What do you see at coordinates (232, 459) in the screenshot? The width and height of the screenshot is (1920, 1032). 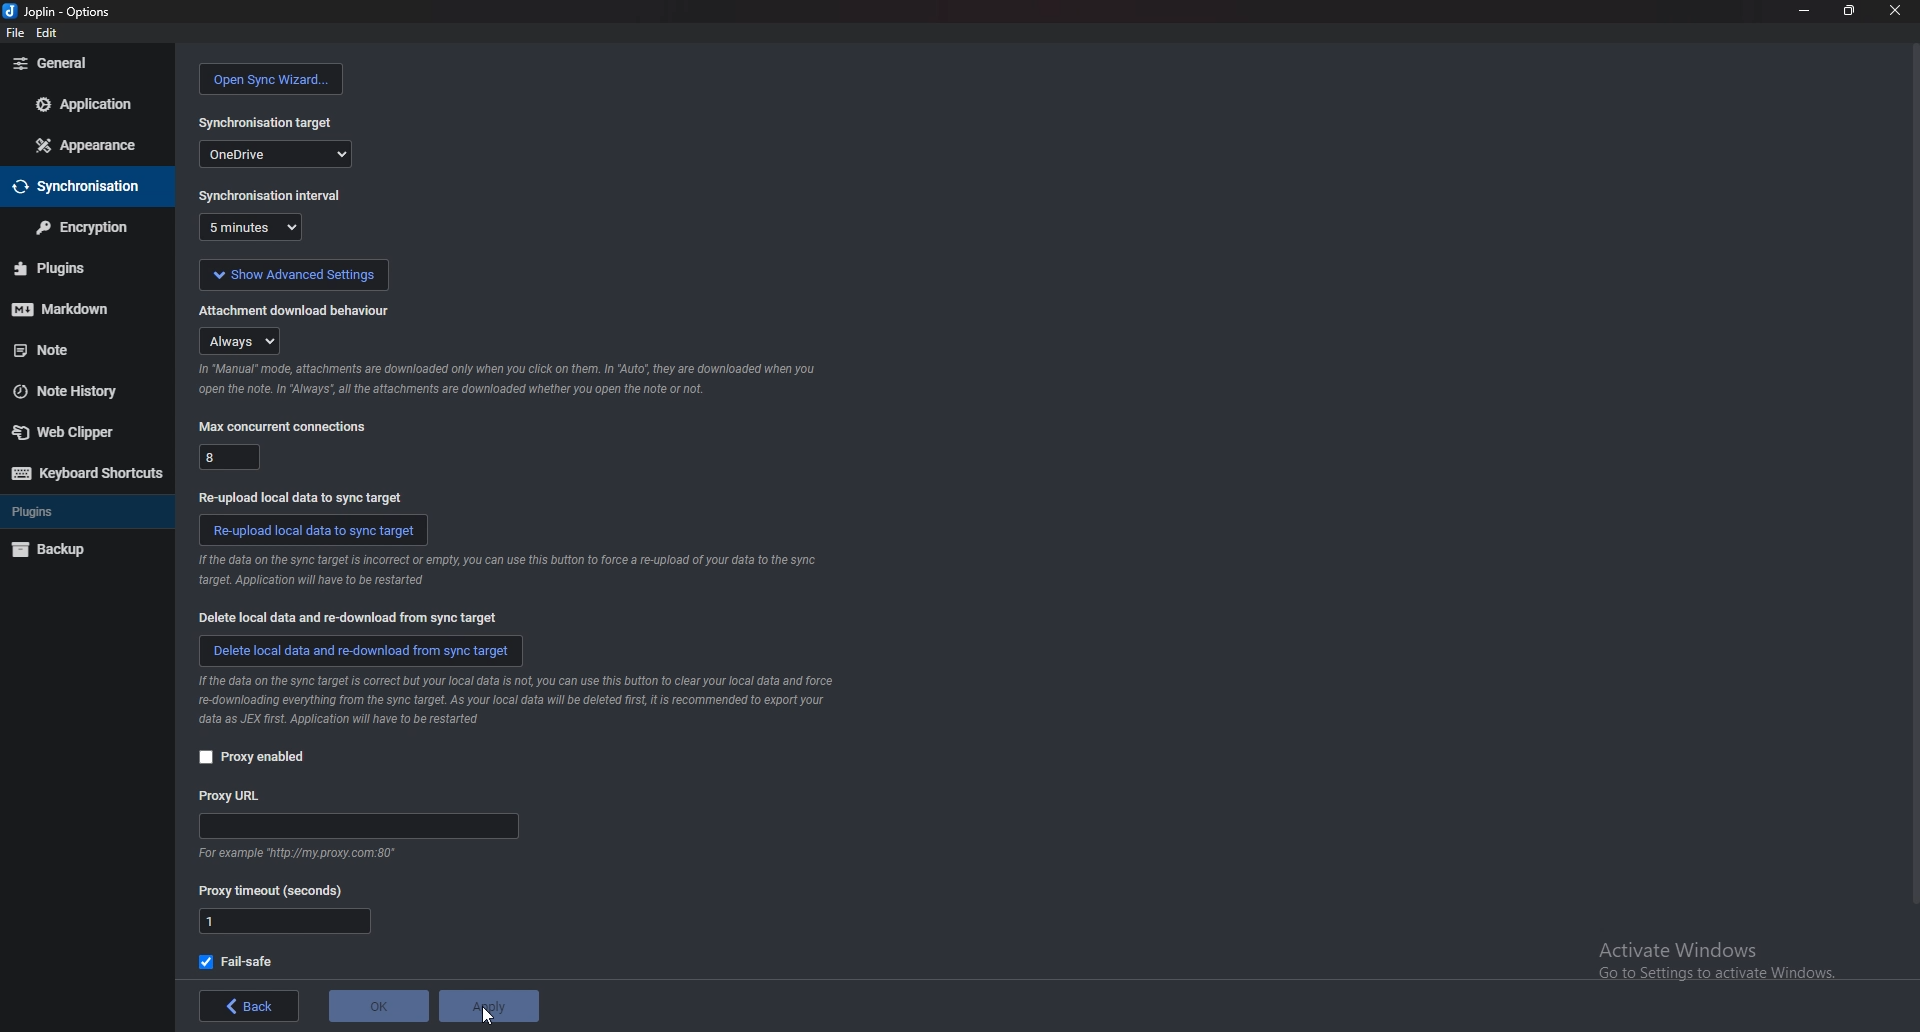 I see `8` at bounding box center [232, 459].